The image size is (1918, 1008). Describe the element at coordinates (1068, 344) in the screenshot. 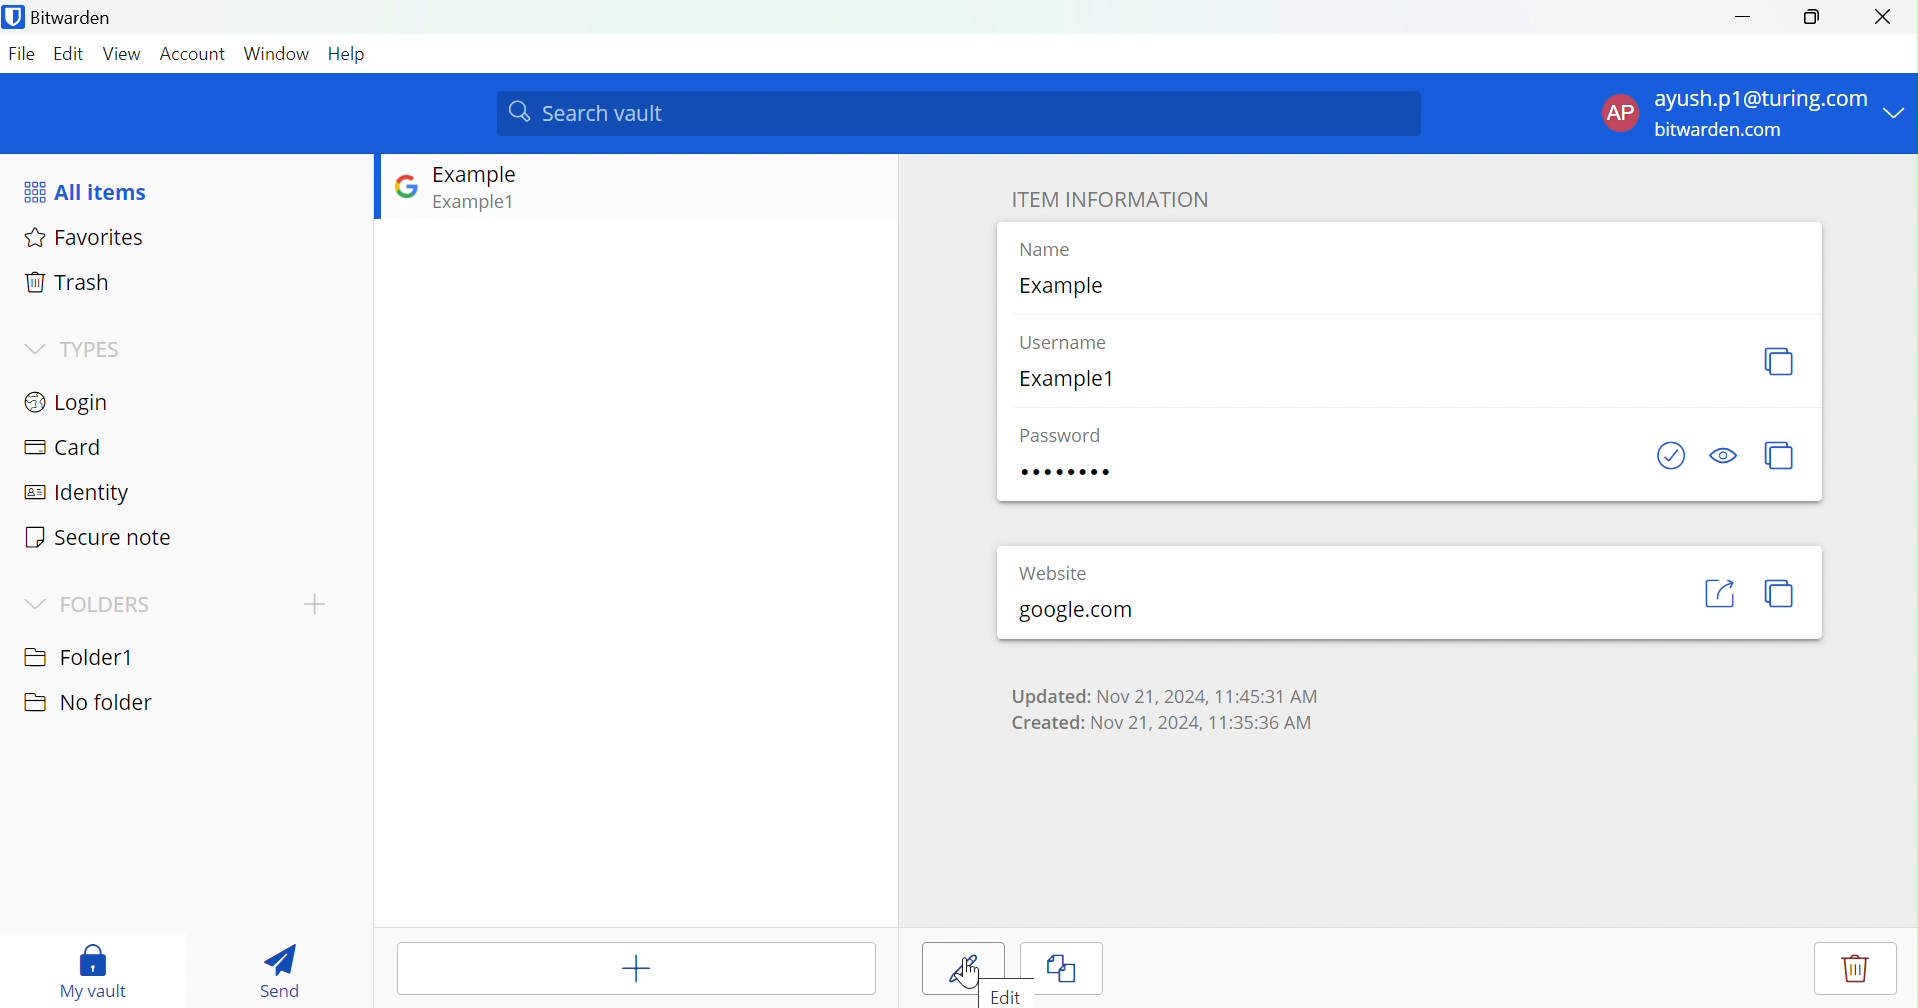

I see `Username` at that location.